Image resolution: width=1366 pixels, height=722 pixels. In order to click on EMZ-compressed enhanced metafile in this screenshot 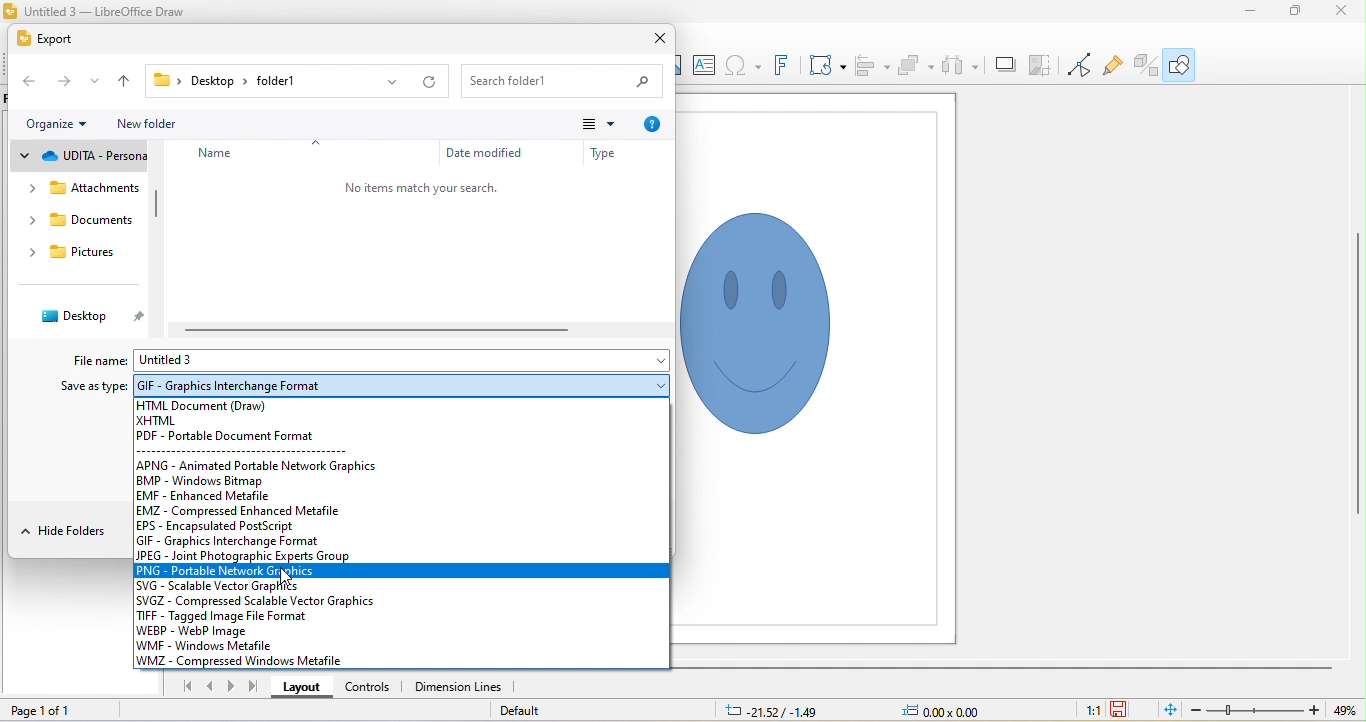, I will do `click(240, 511)`.